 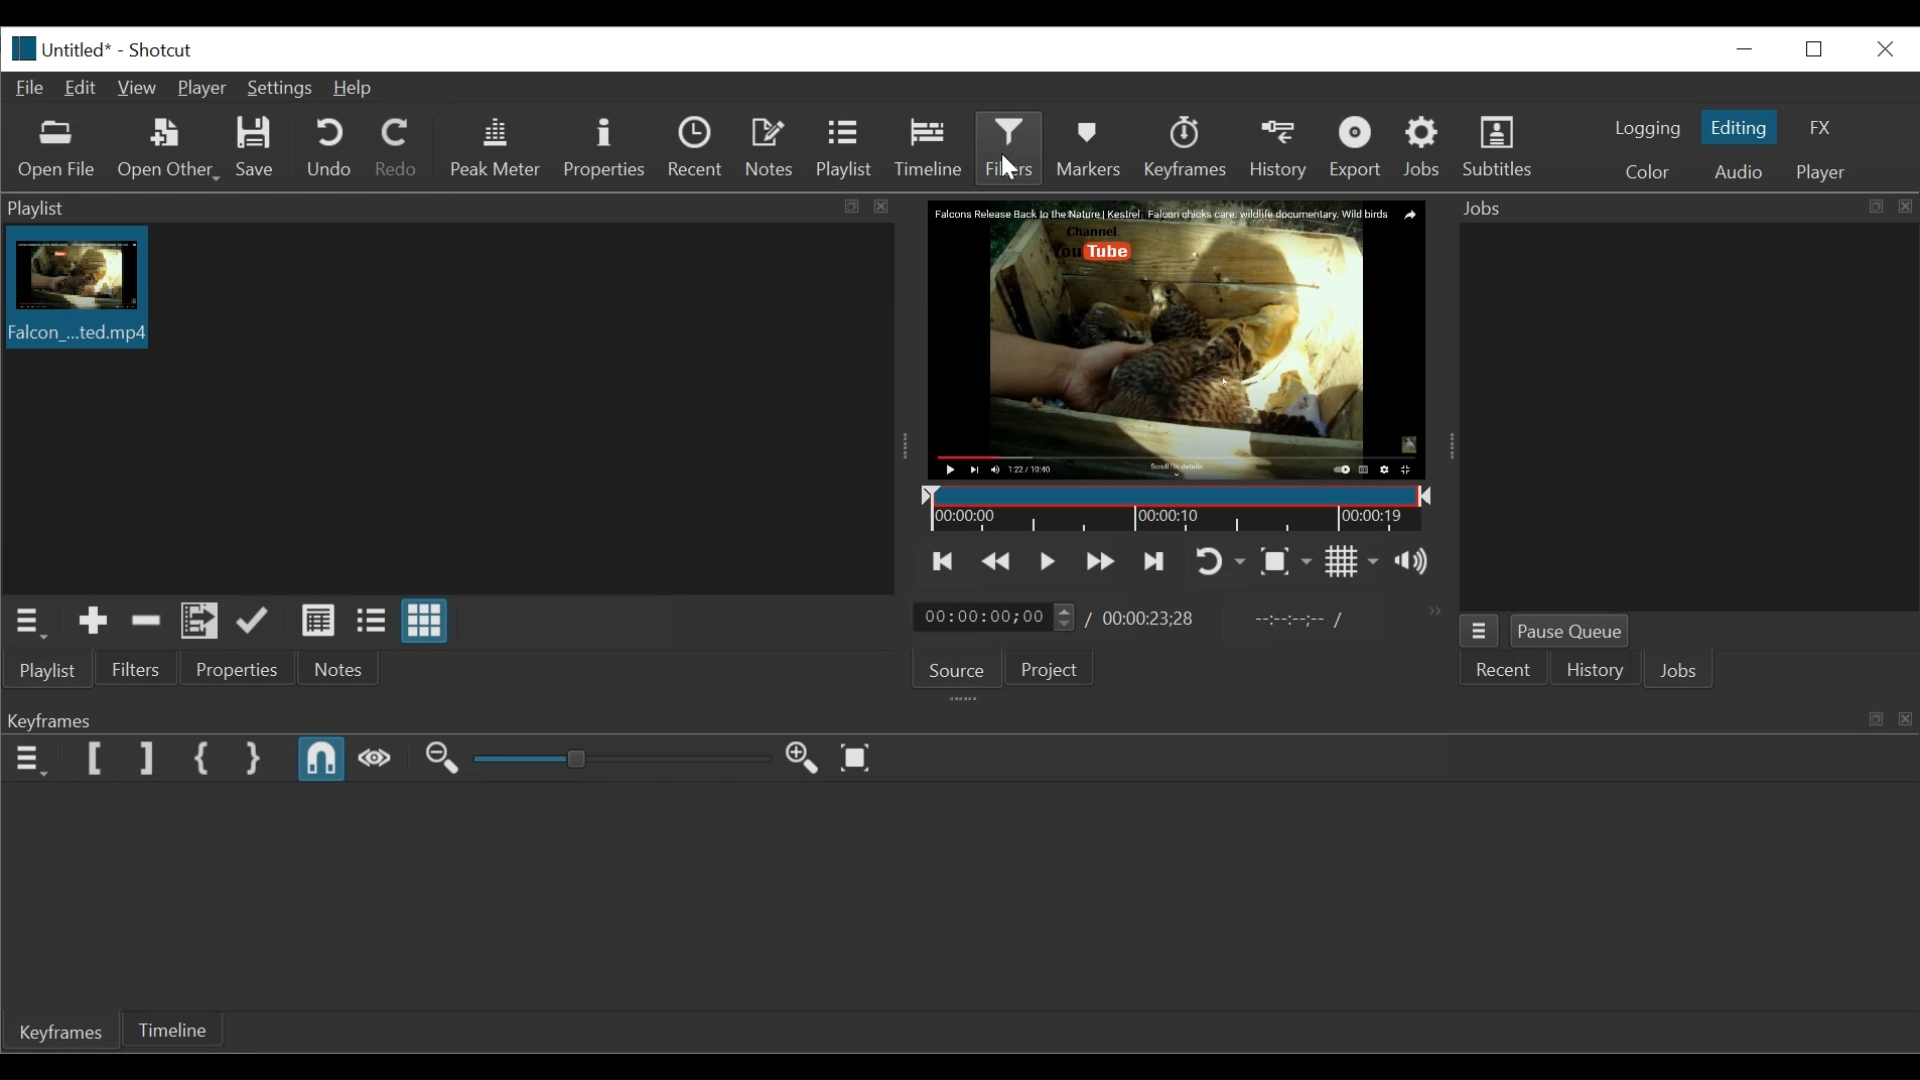 What do you see at coordinates (1417, 563) in the screenshot?
I see `Show the volume control` at bounding box center [1417, 563].